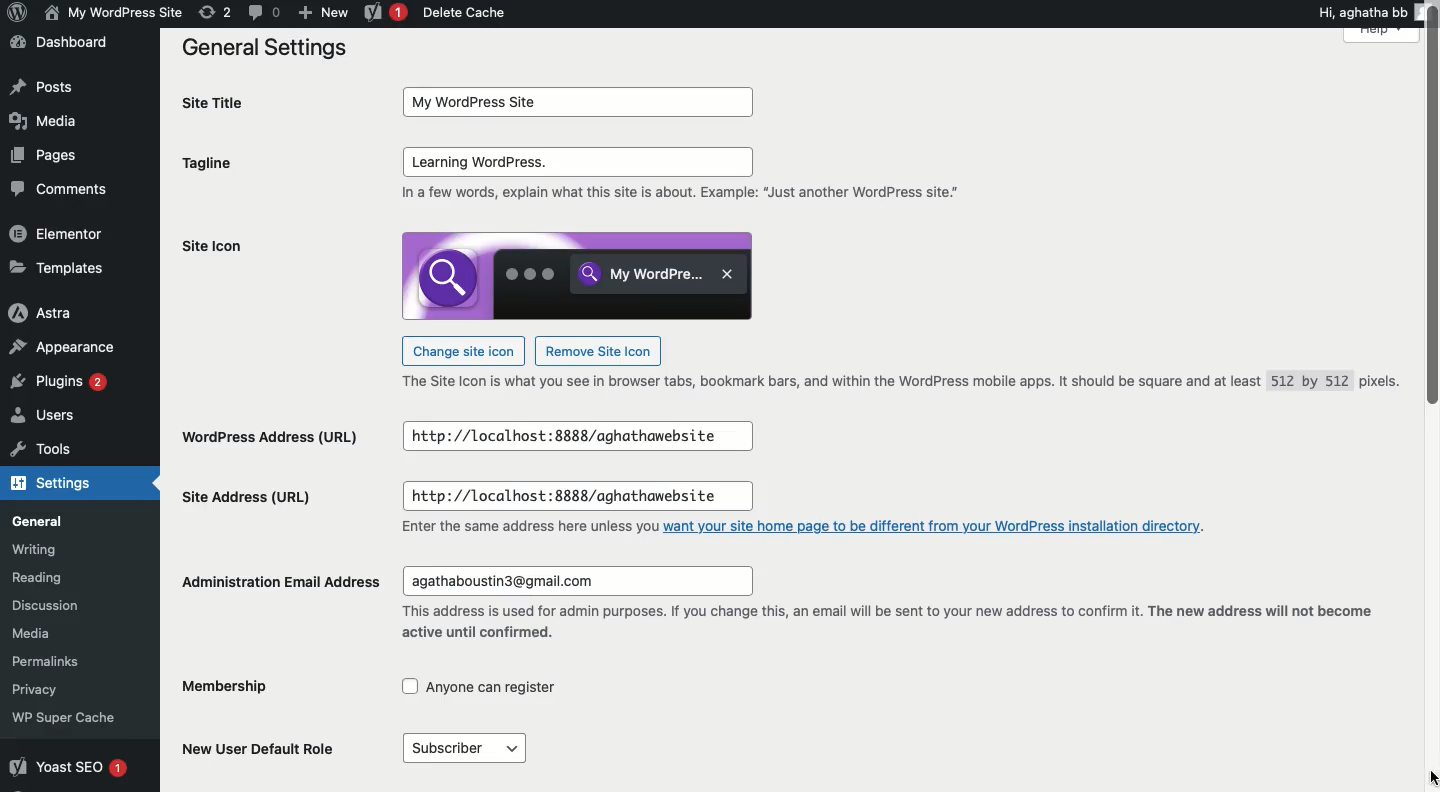 The image size is (1440, 792). Describe the element at coordinates (259, 48) in the screenshot. I see `General settings` at that location.